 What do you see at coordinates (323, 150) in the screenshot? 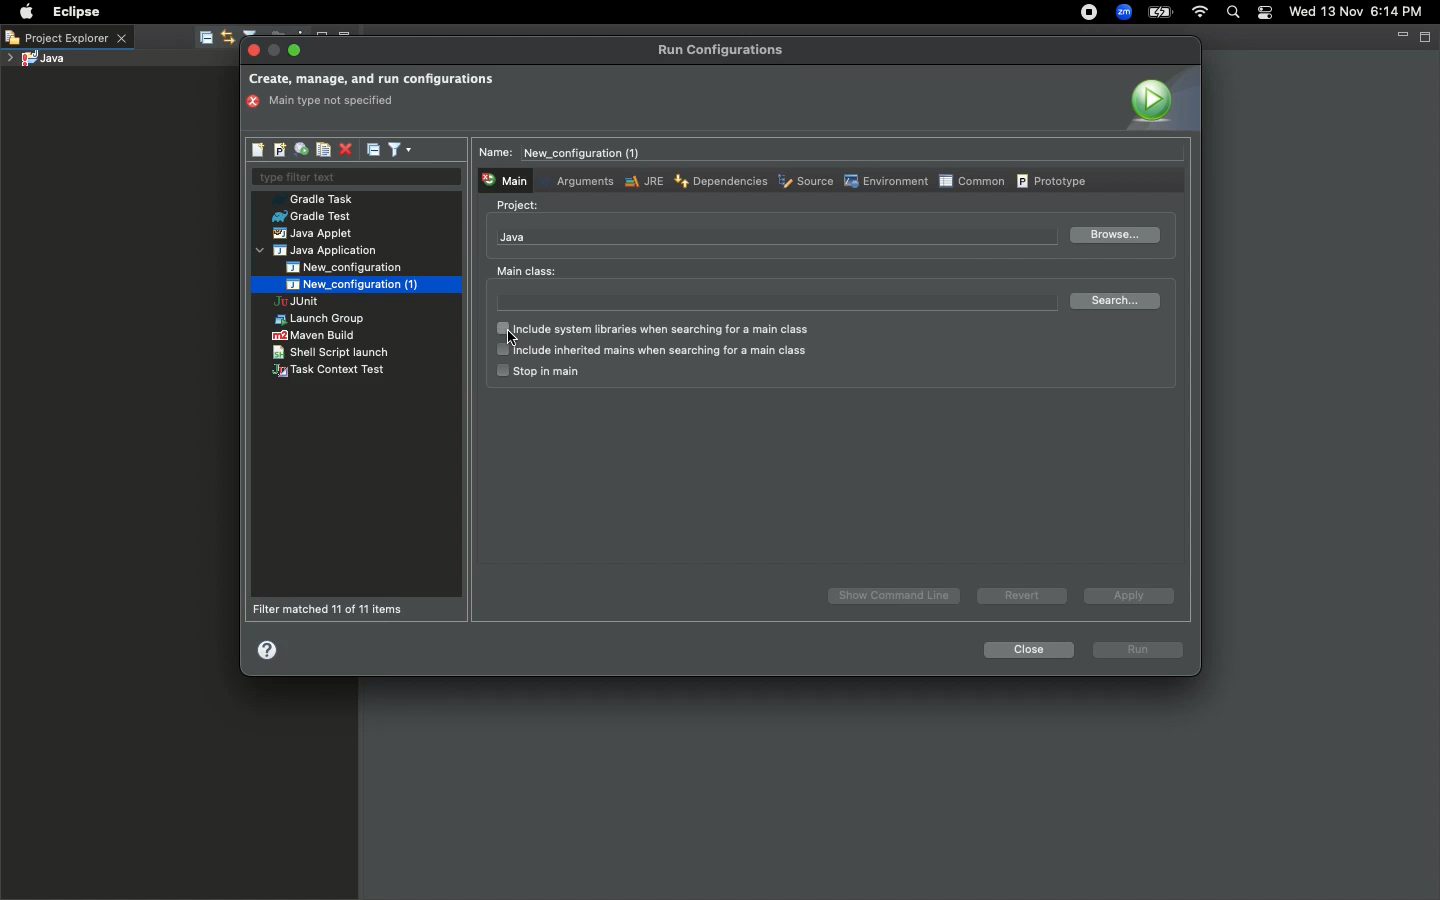
I see `Duplicates the currently selected launch configurations` at bounding box center [323, 150].